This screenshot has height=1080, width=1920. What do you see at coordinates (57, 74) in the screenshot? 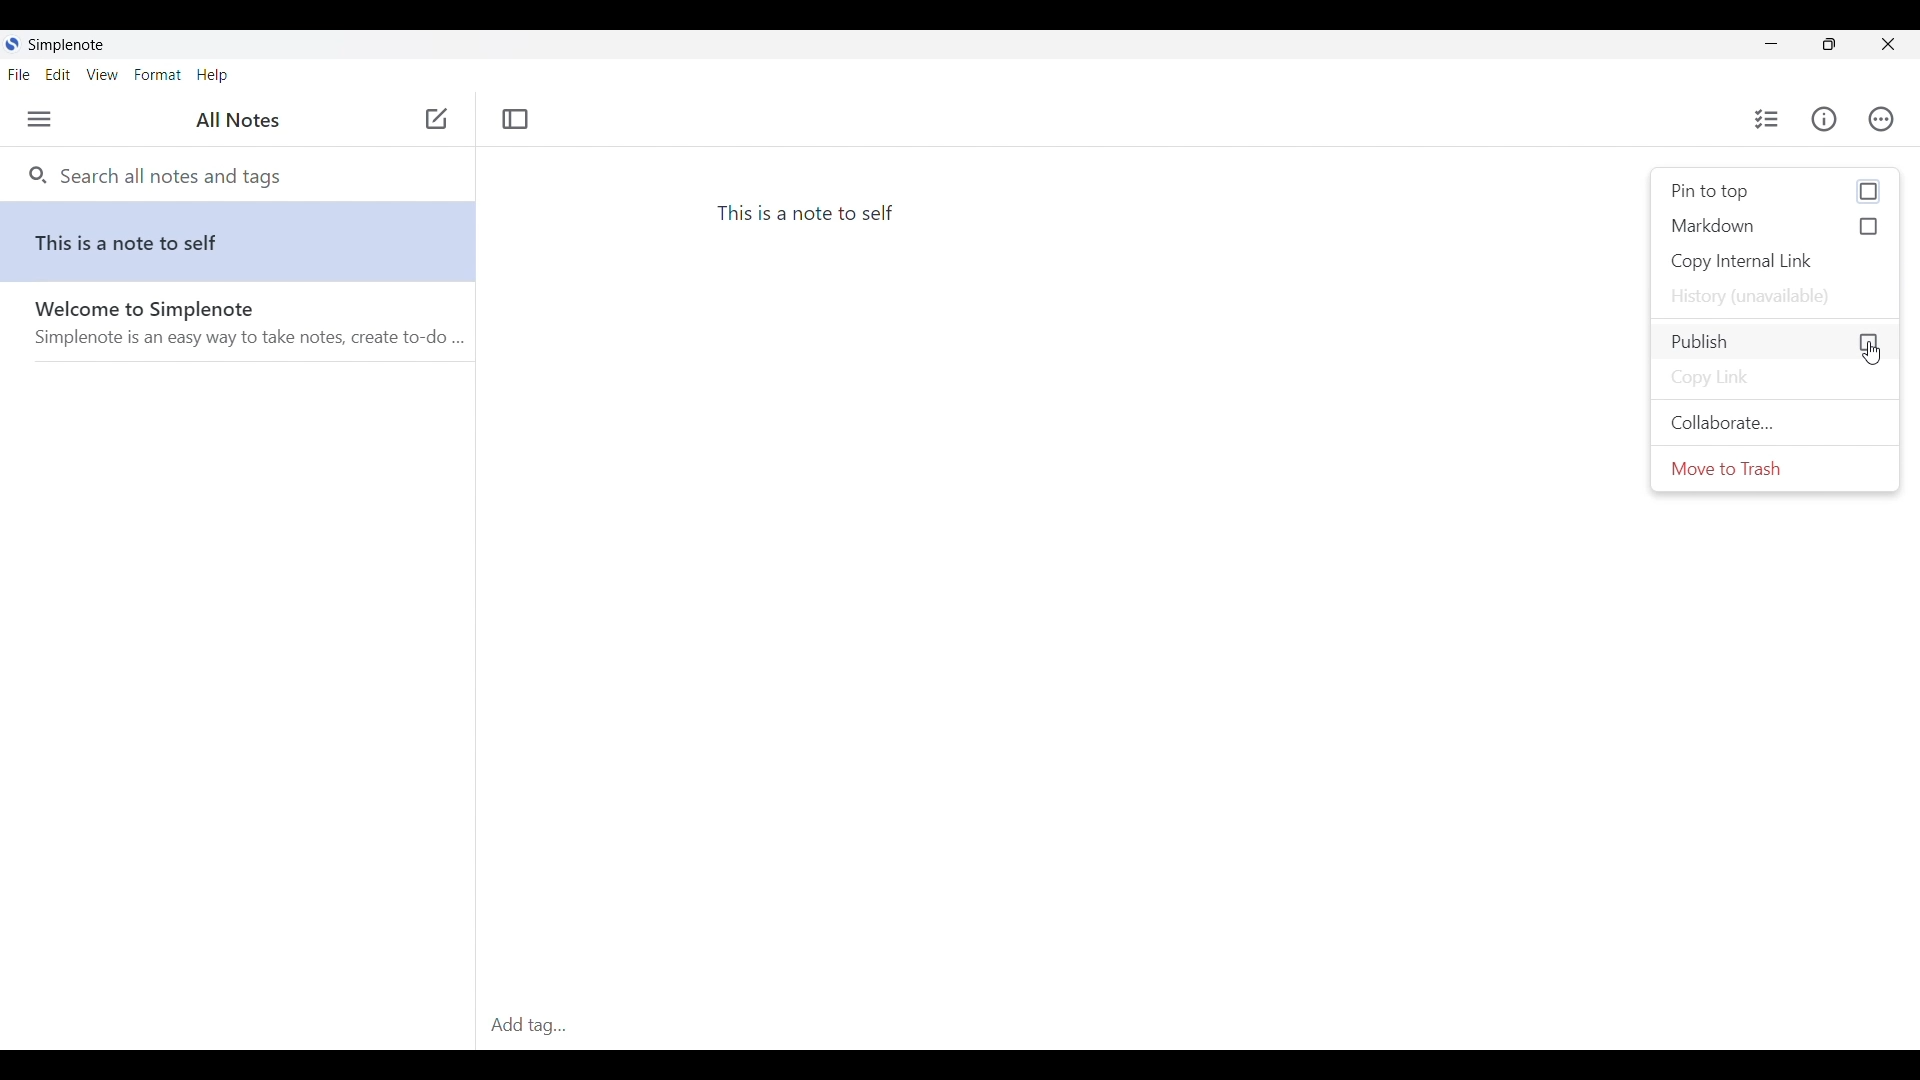
I see `Edit` at bounding box center [57, 74].